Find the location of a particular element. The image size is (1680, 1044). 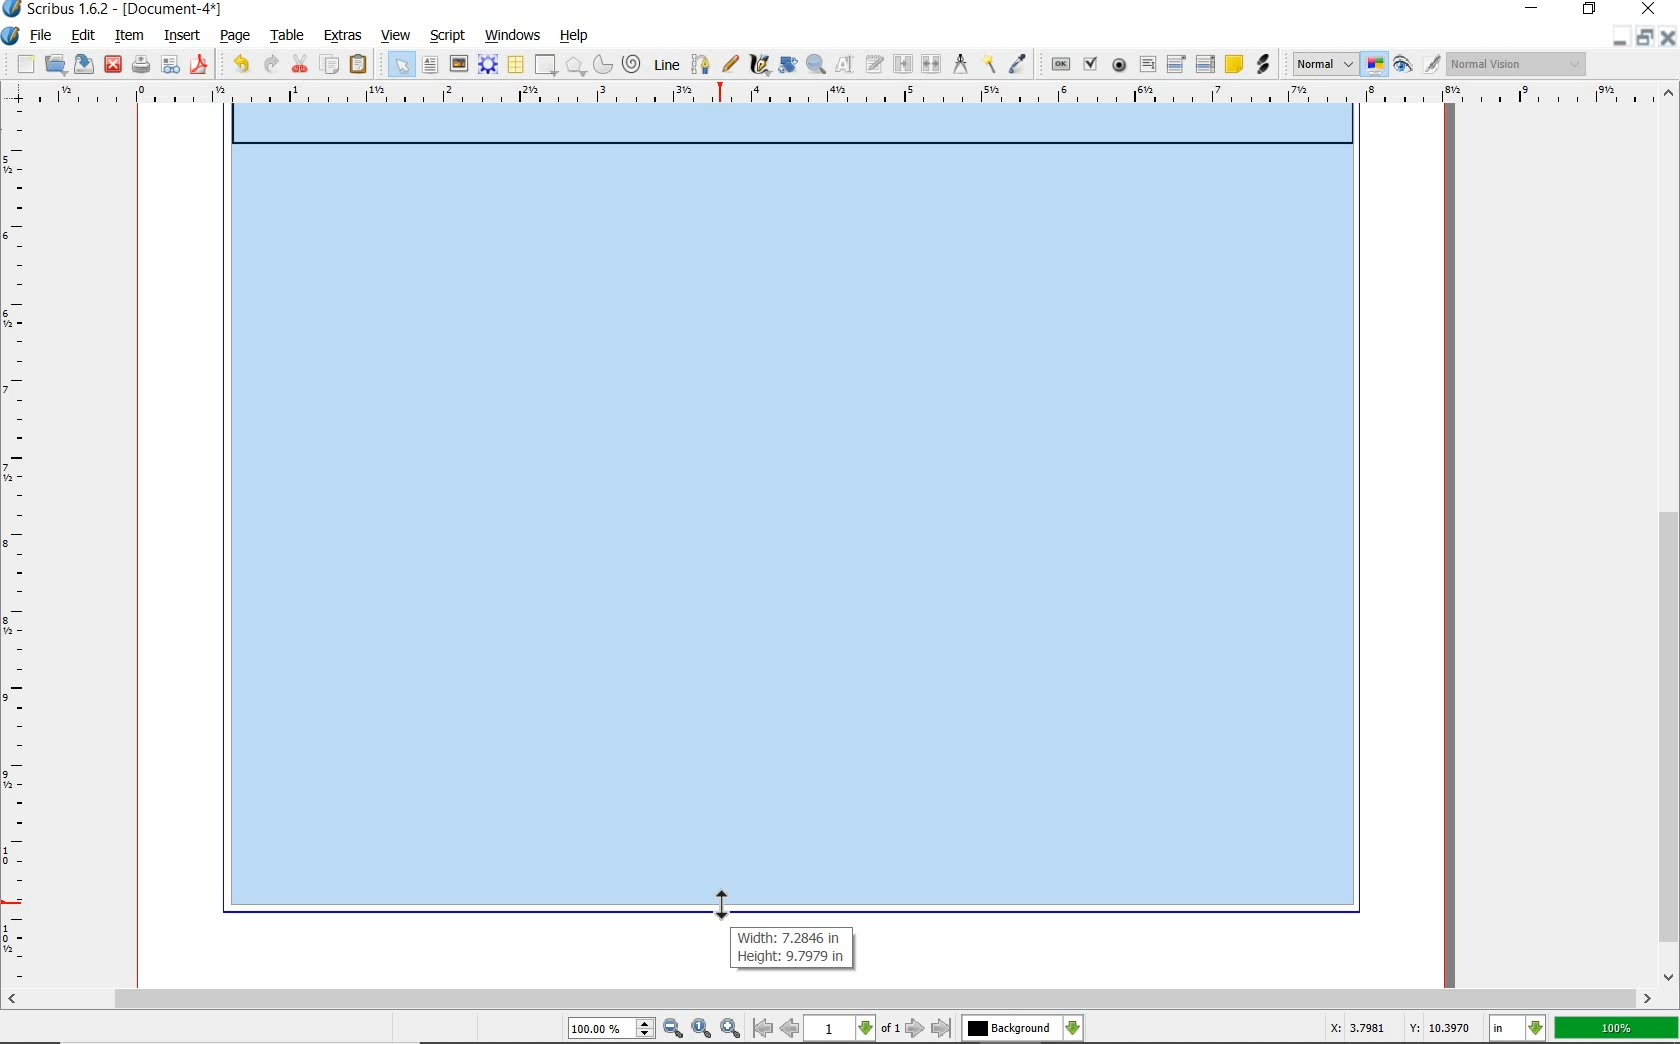

cut is located at coordinates (301, 63).